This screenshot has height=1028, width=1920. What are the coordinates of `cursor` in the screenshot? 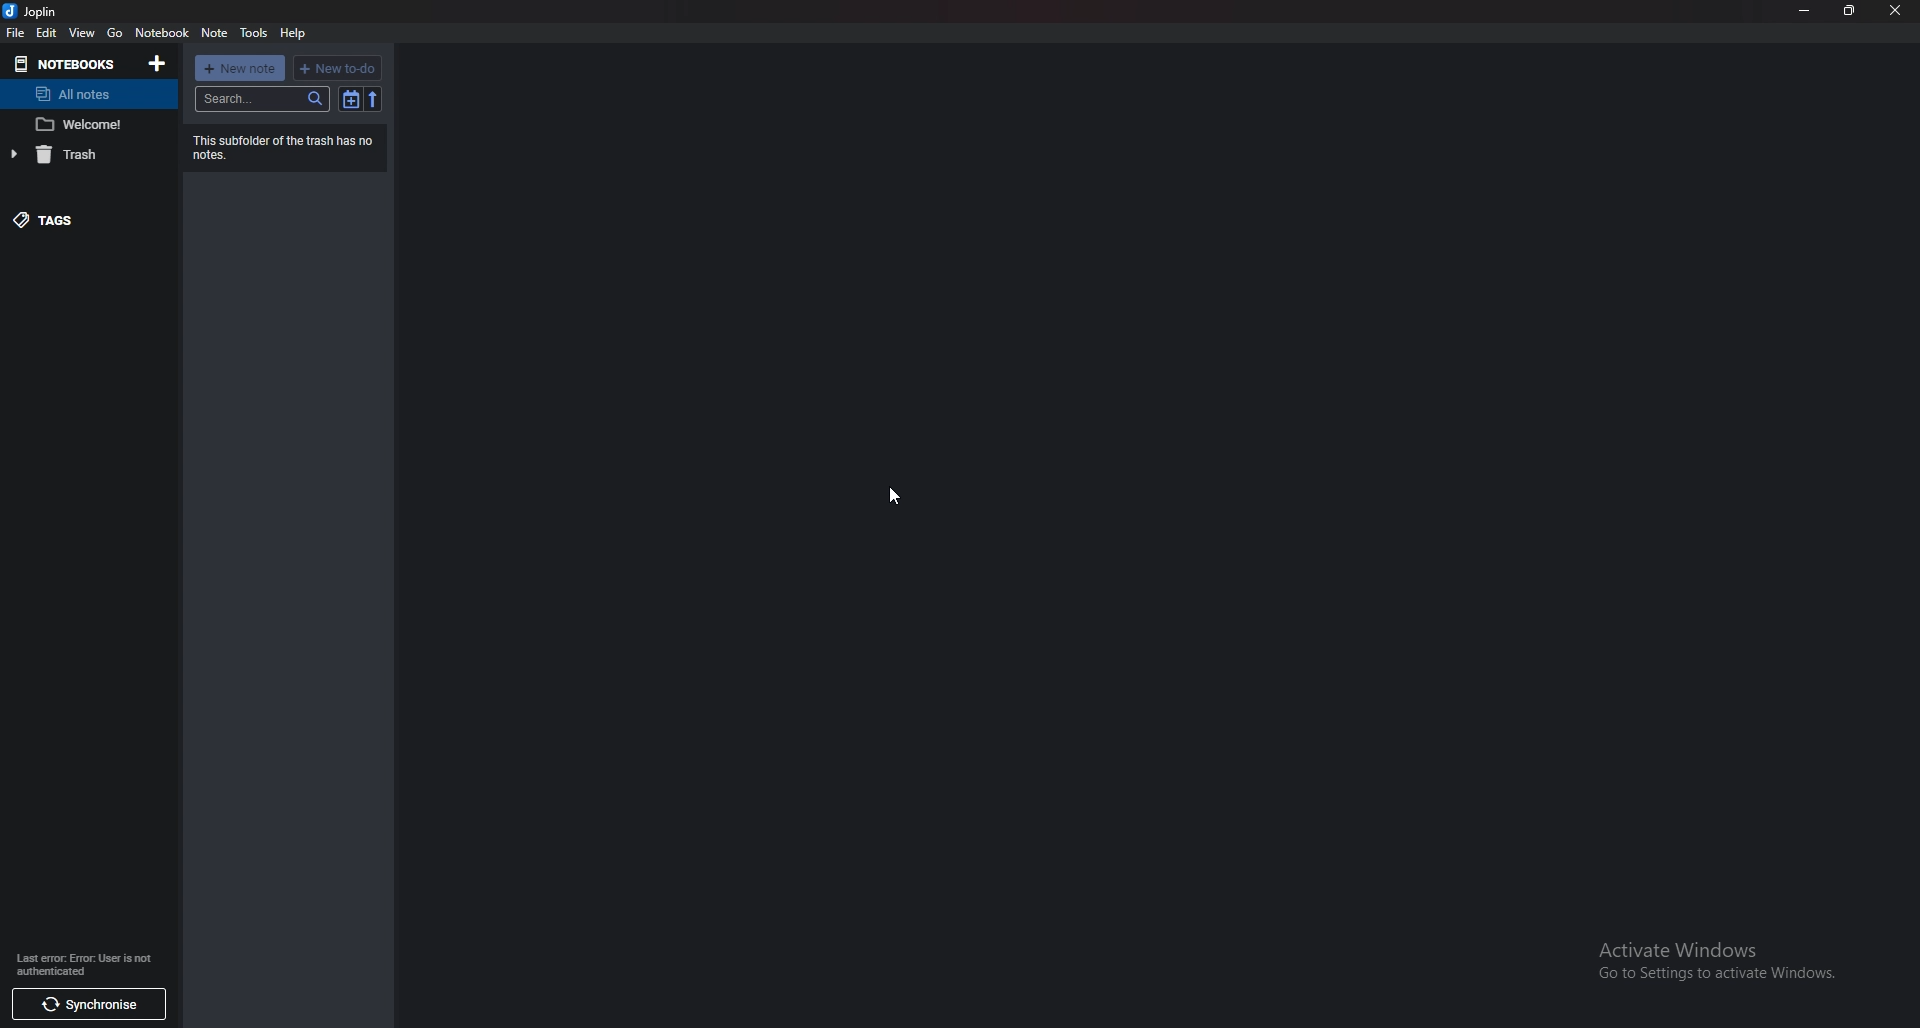 It's located at (895, 497).